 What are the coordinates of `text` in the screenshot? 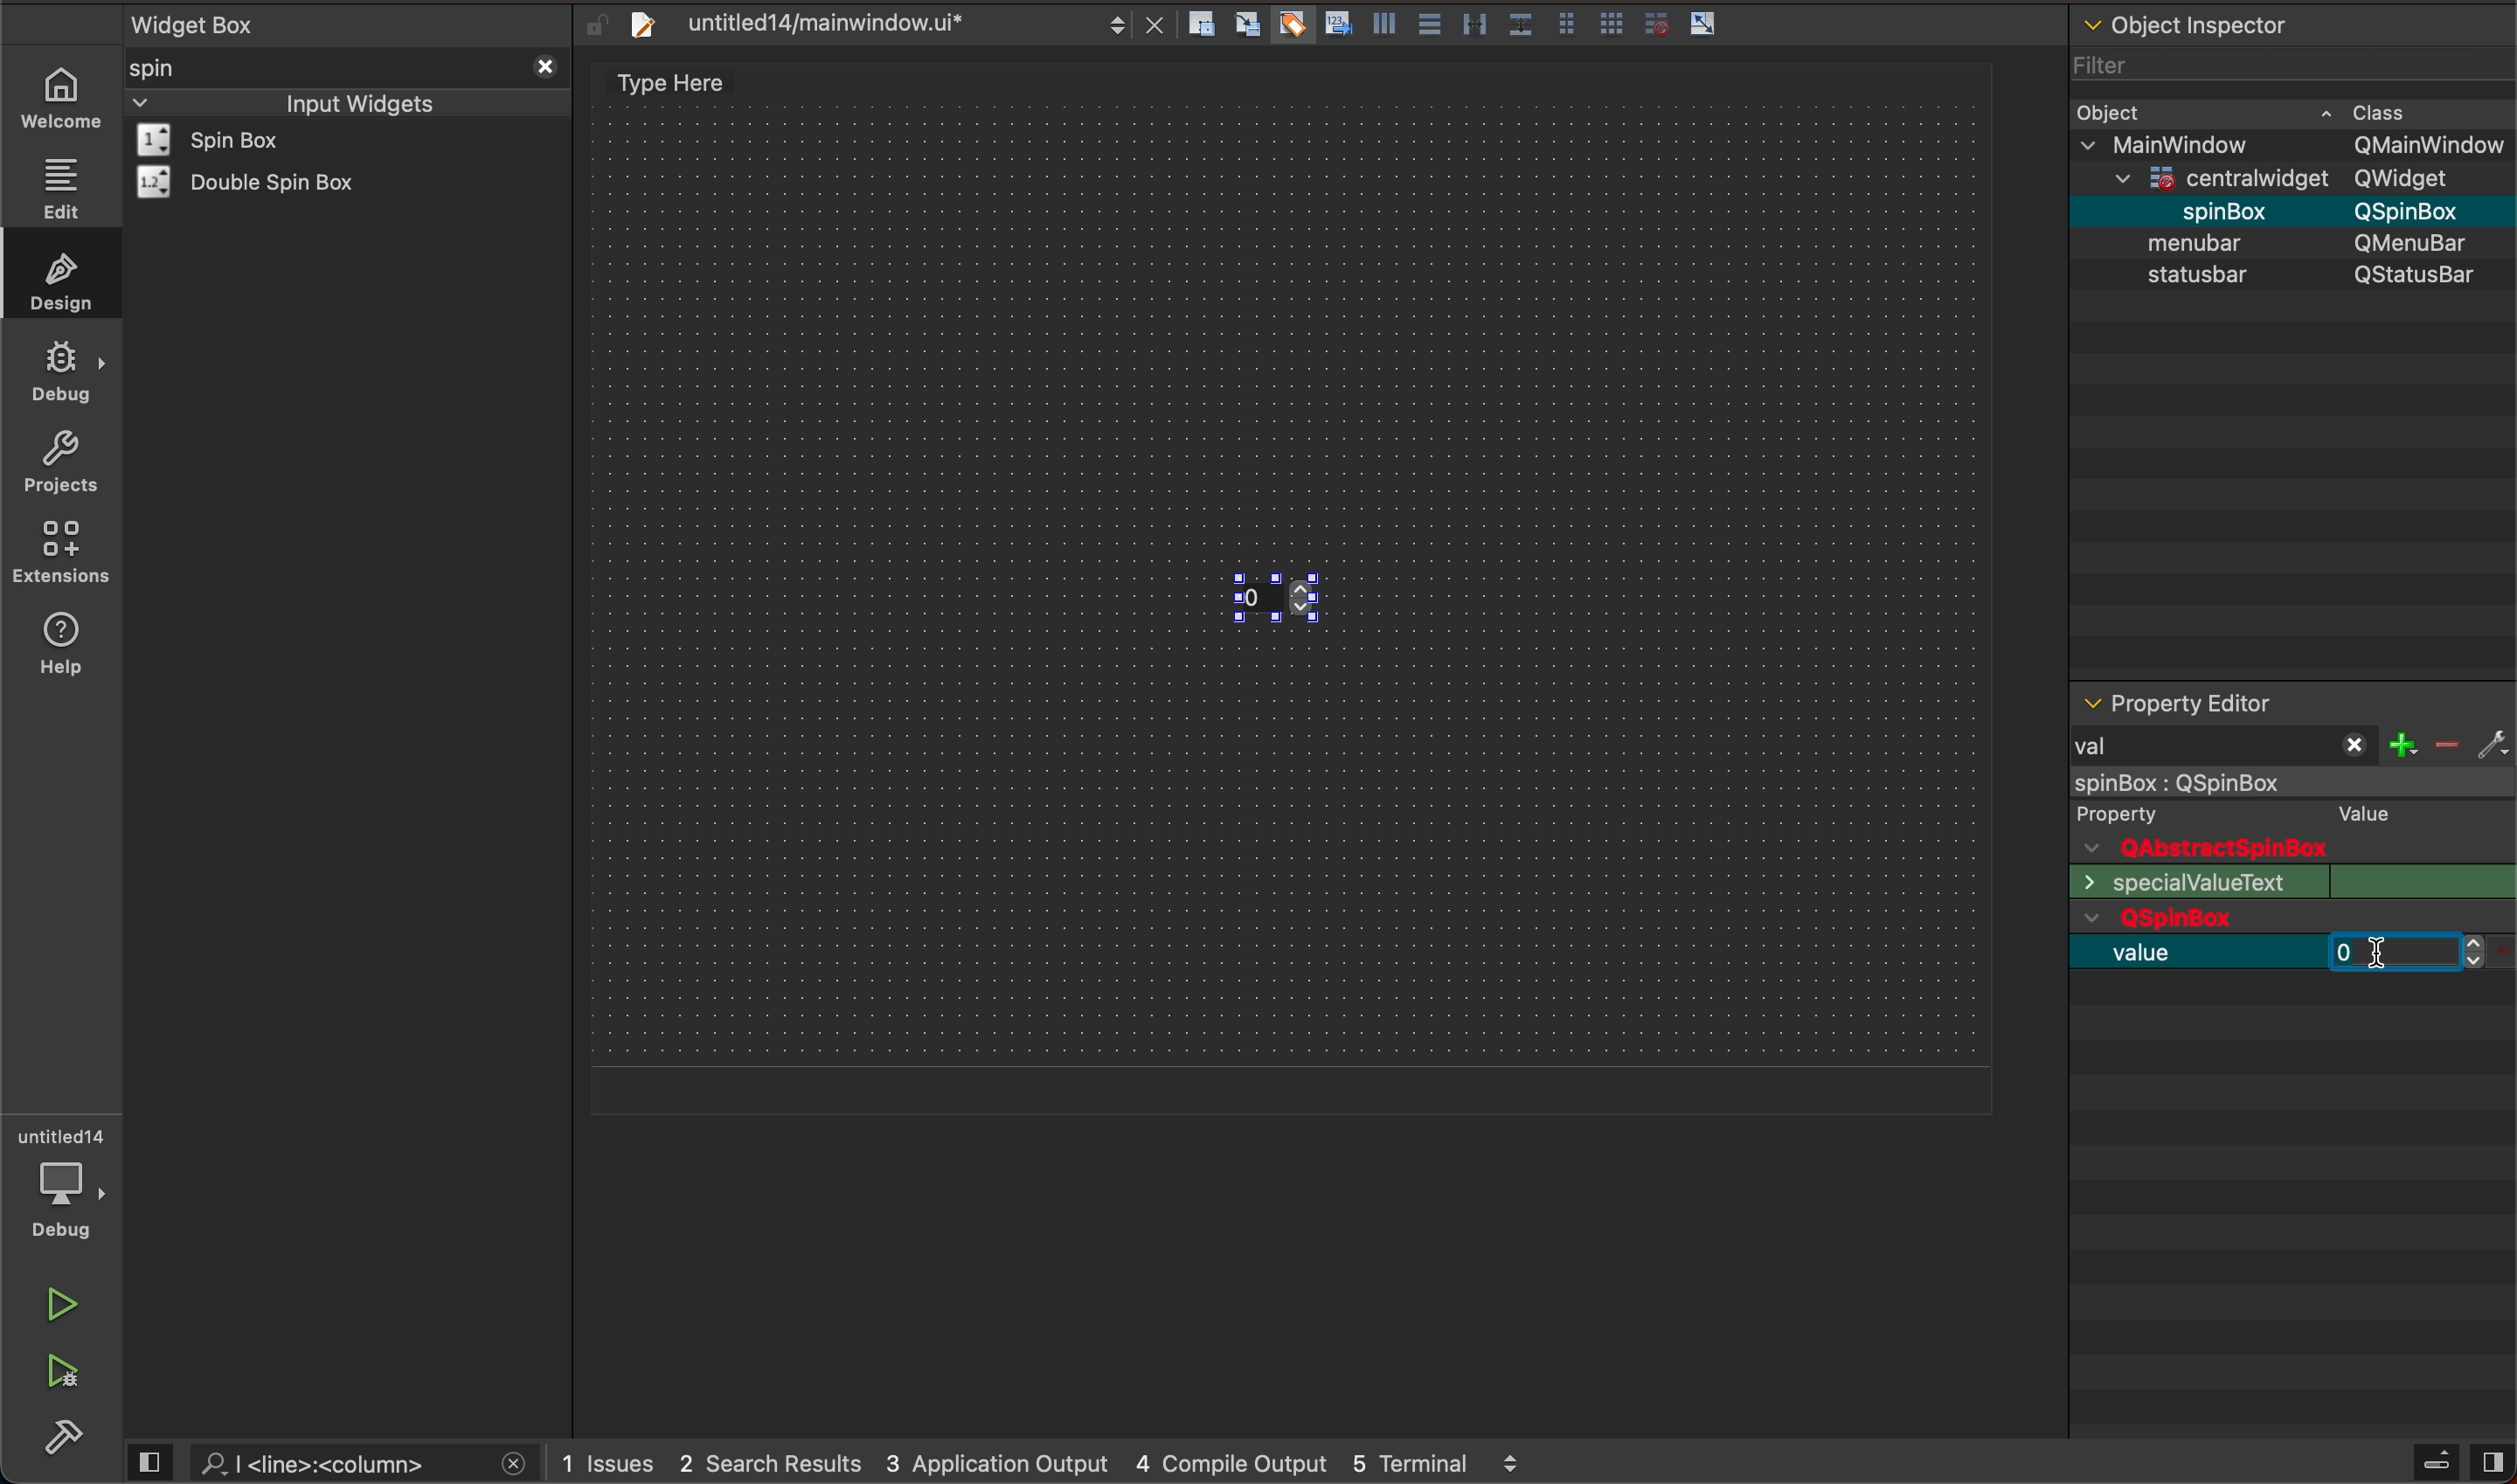 It's located at (2418, 277).